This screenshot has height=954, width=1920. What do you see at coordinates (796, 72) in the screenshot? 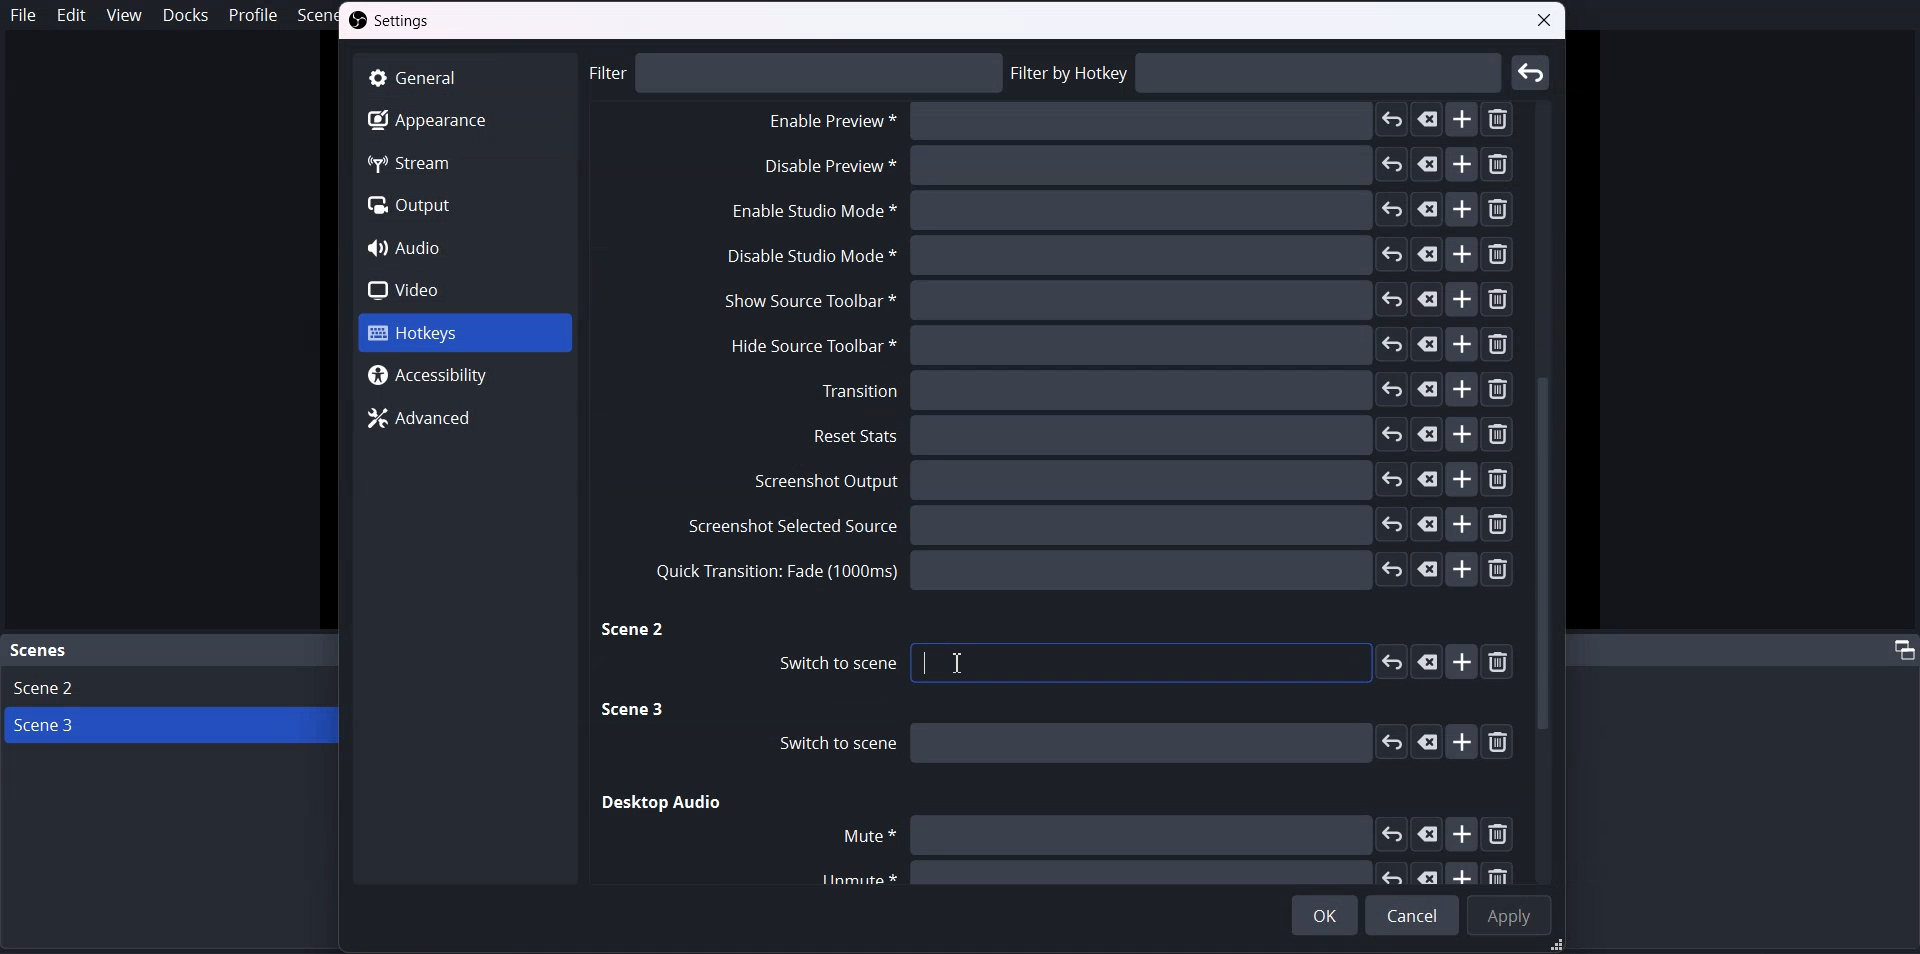
I see `philtre` at bounding box center [796, 72].